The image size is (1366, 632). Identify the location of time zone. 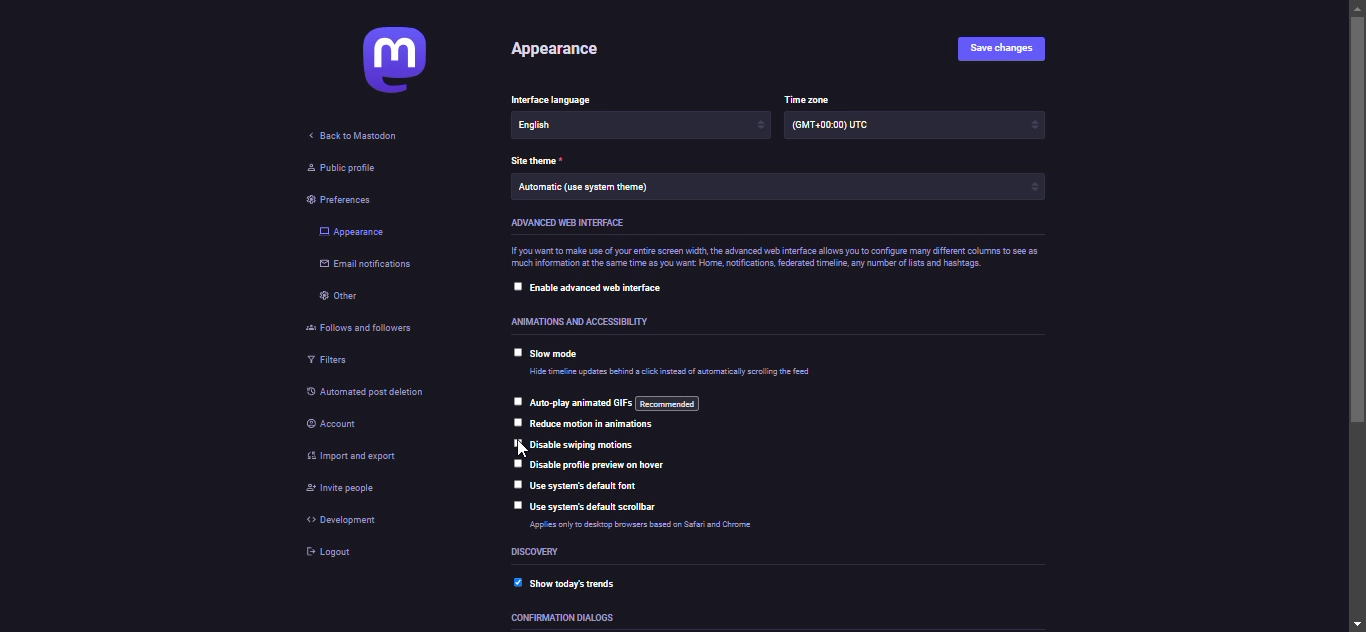
(847, 125).